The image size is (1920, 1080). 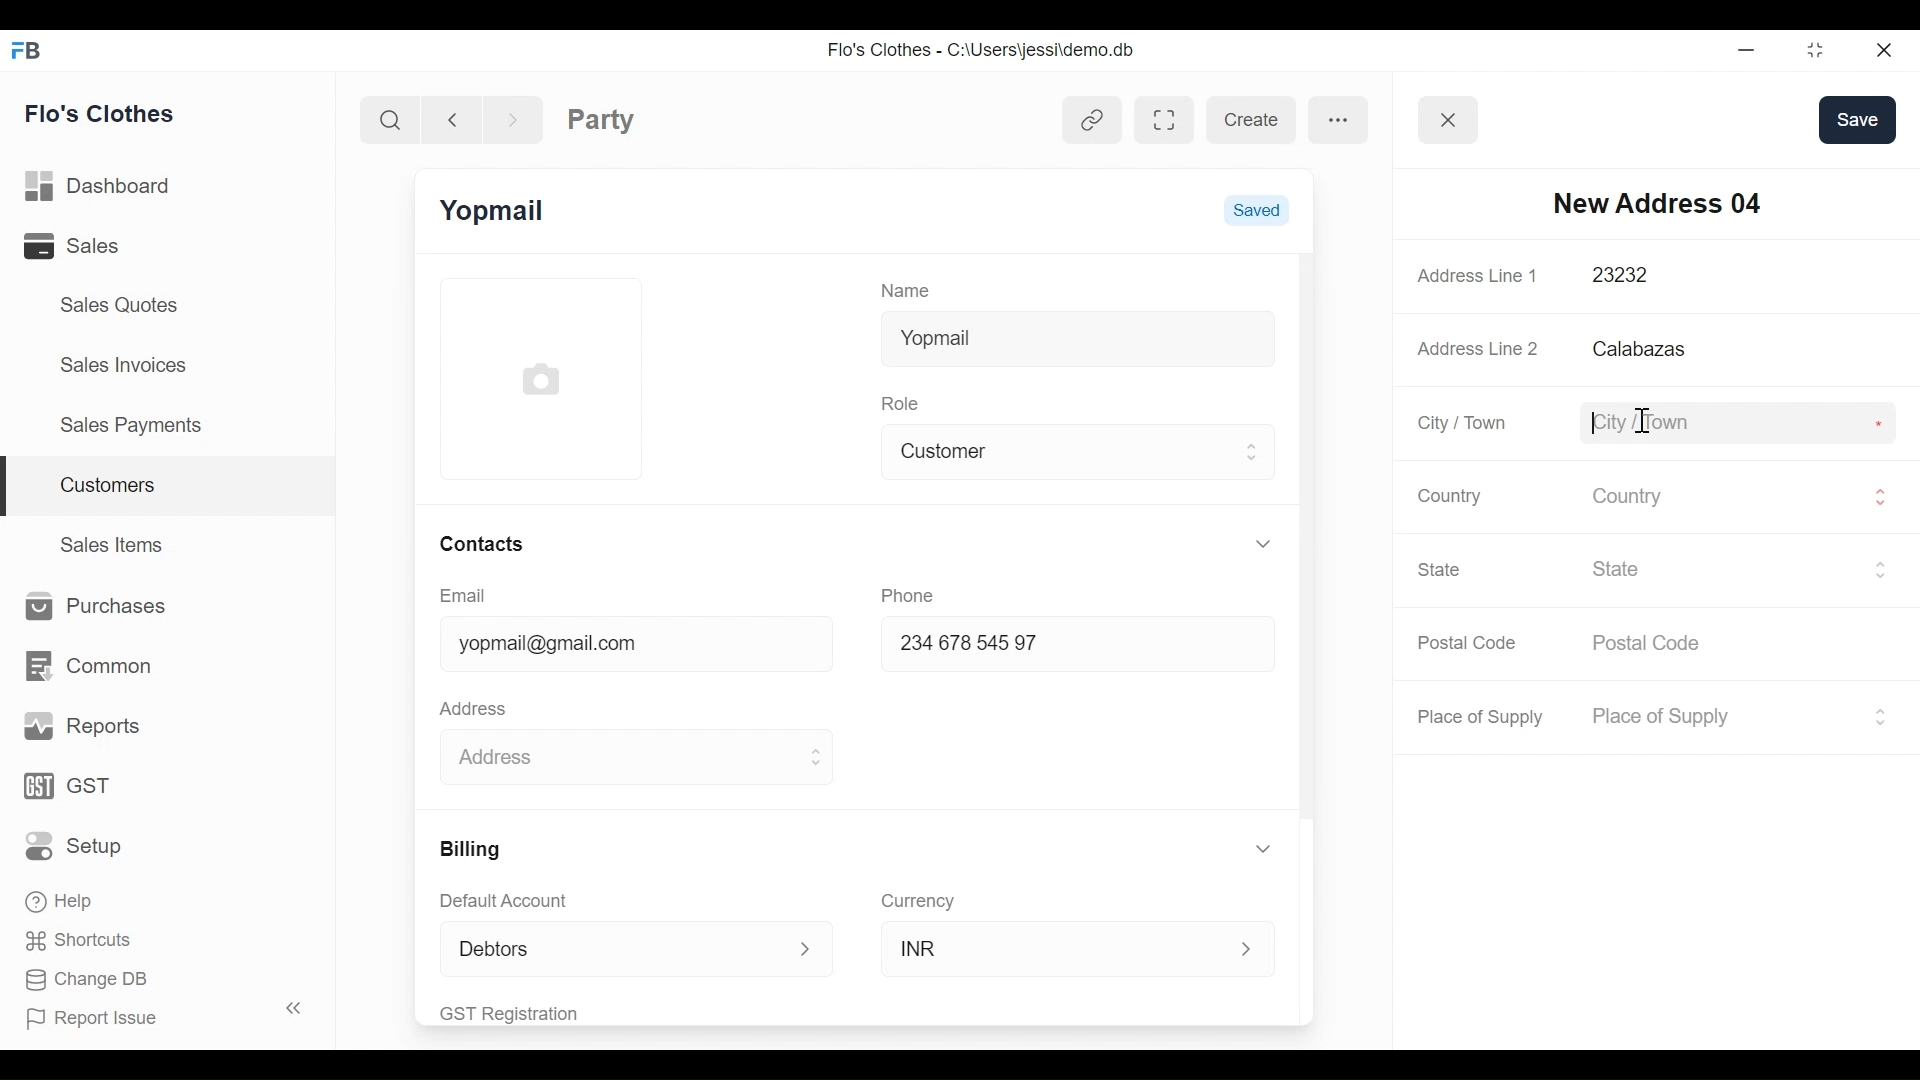 I want to click on Sales, so click(x=99, y=245).